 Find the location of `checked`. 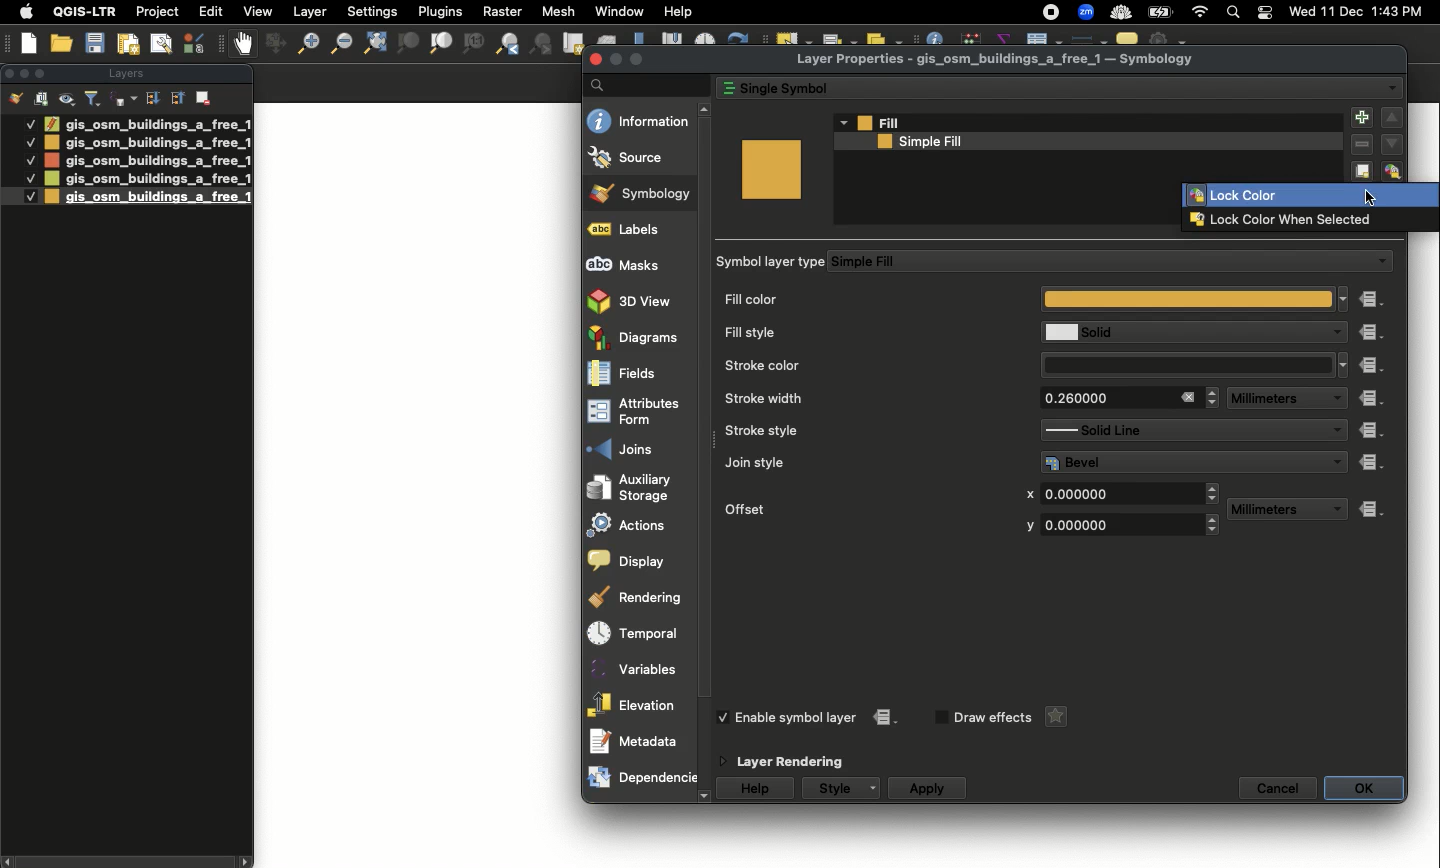

checked is located at coordinates (727, 717).